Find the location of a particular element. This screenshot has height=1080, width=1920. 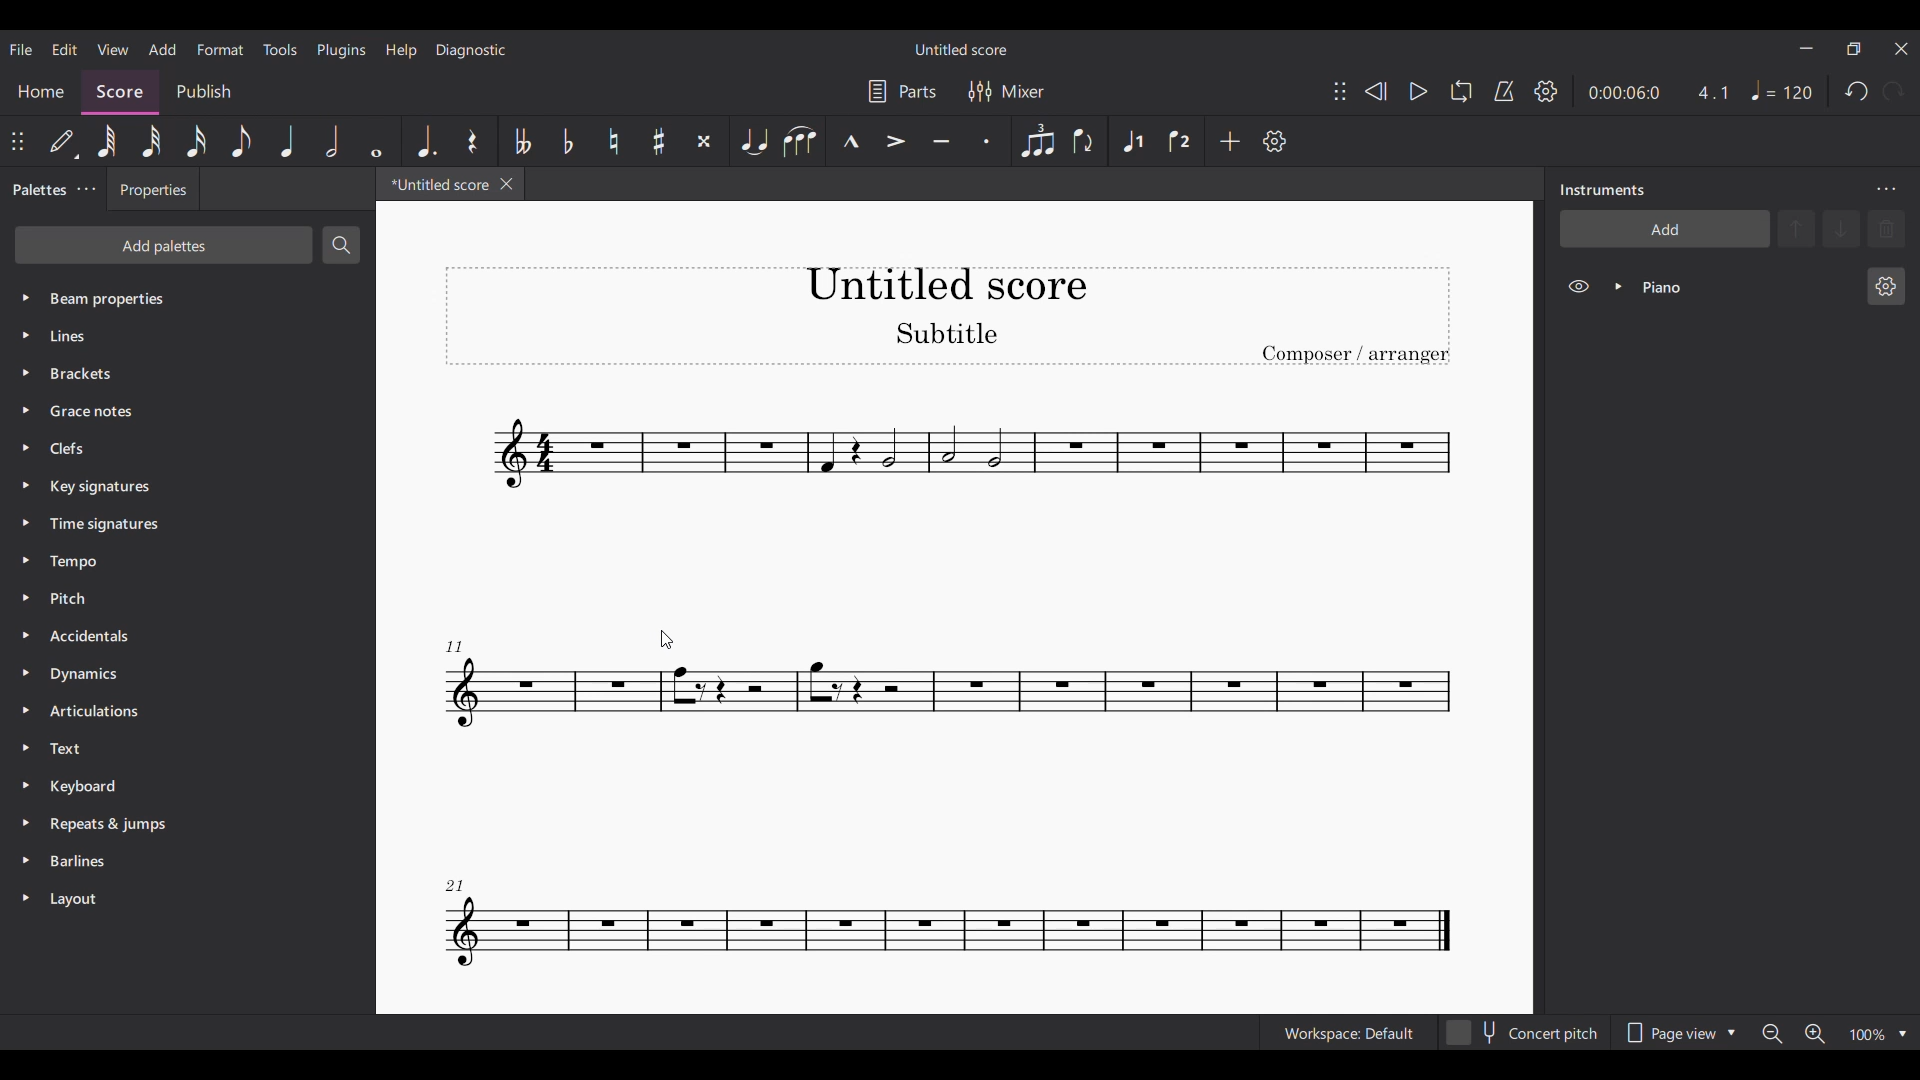

Change position of toolbar is located at coordinates (18, 141).